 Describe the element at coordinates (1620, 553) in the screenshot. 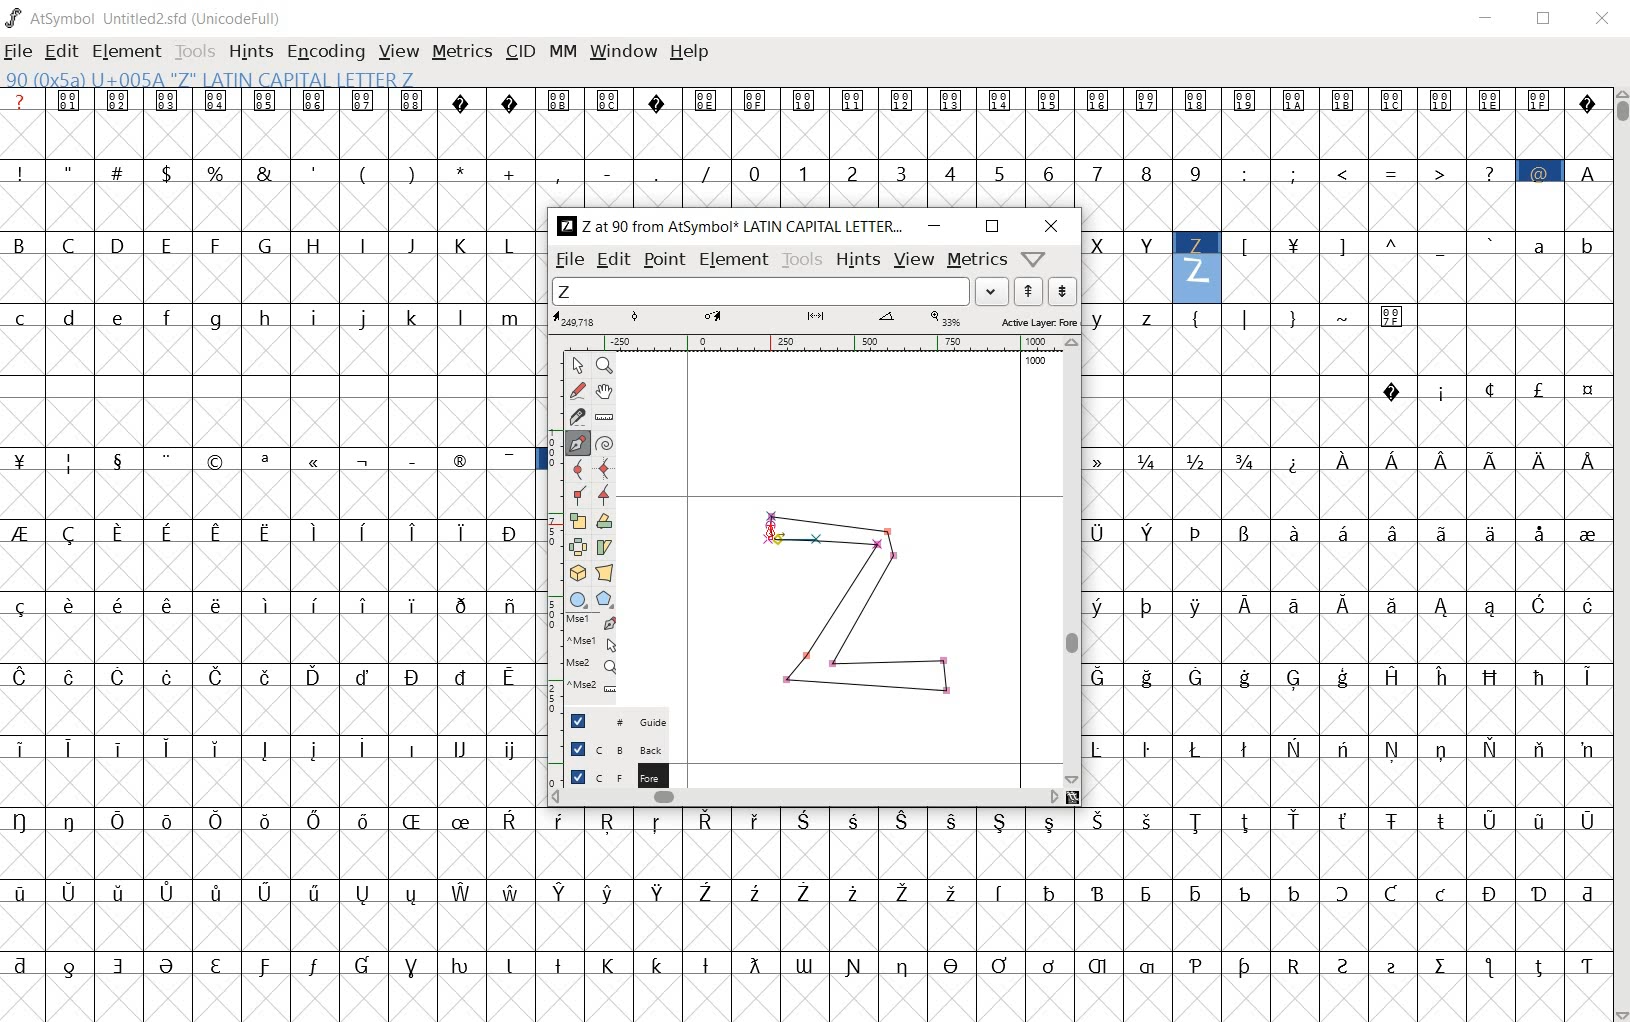

I see `scrollbar` at that location.